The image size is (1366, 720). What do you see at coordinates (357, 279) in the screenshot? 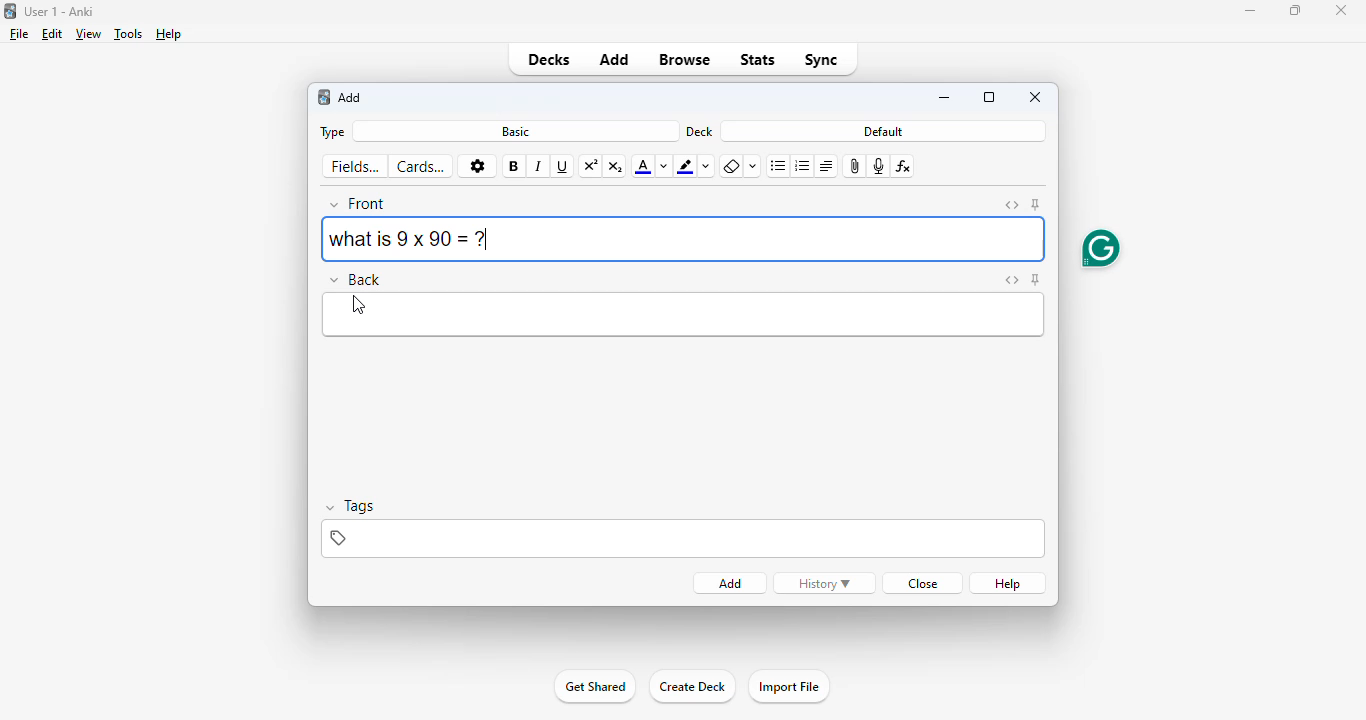
I see `back` at bounding box center [357, 279].